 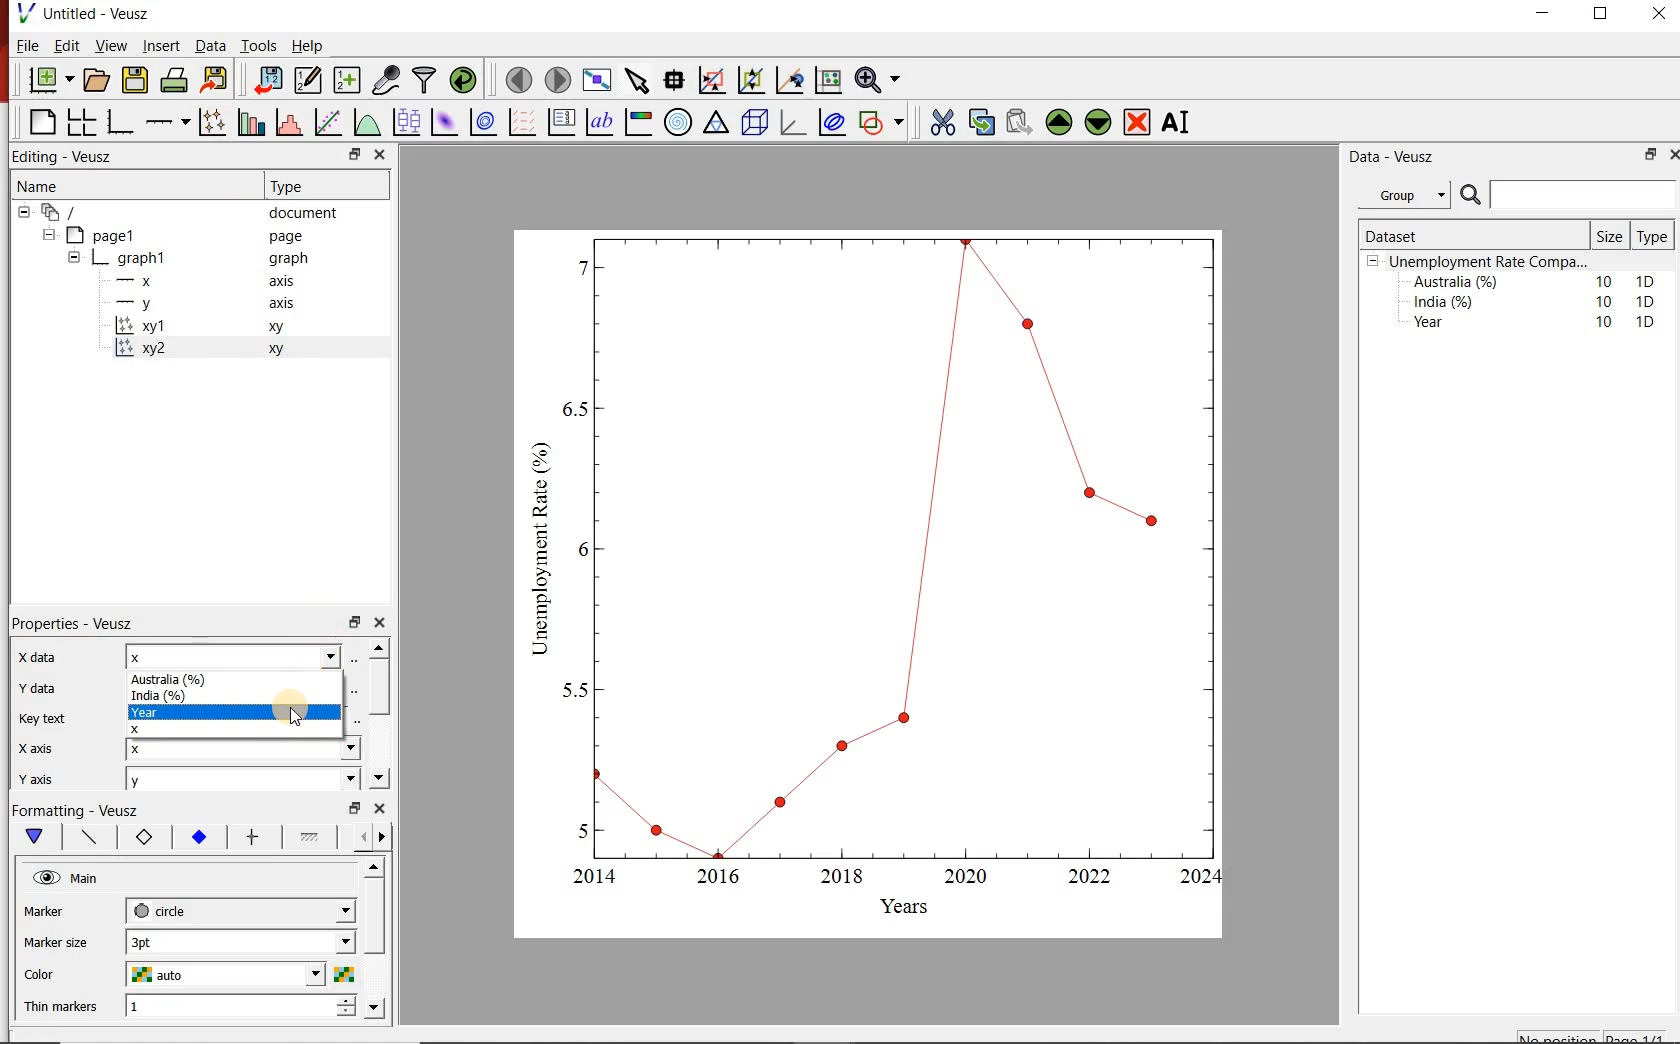 What do you see at coordinates (135, 79) in the screenshot?
I see `save document` at bounding box center [135, 79].